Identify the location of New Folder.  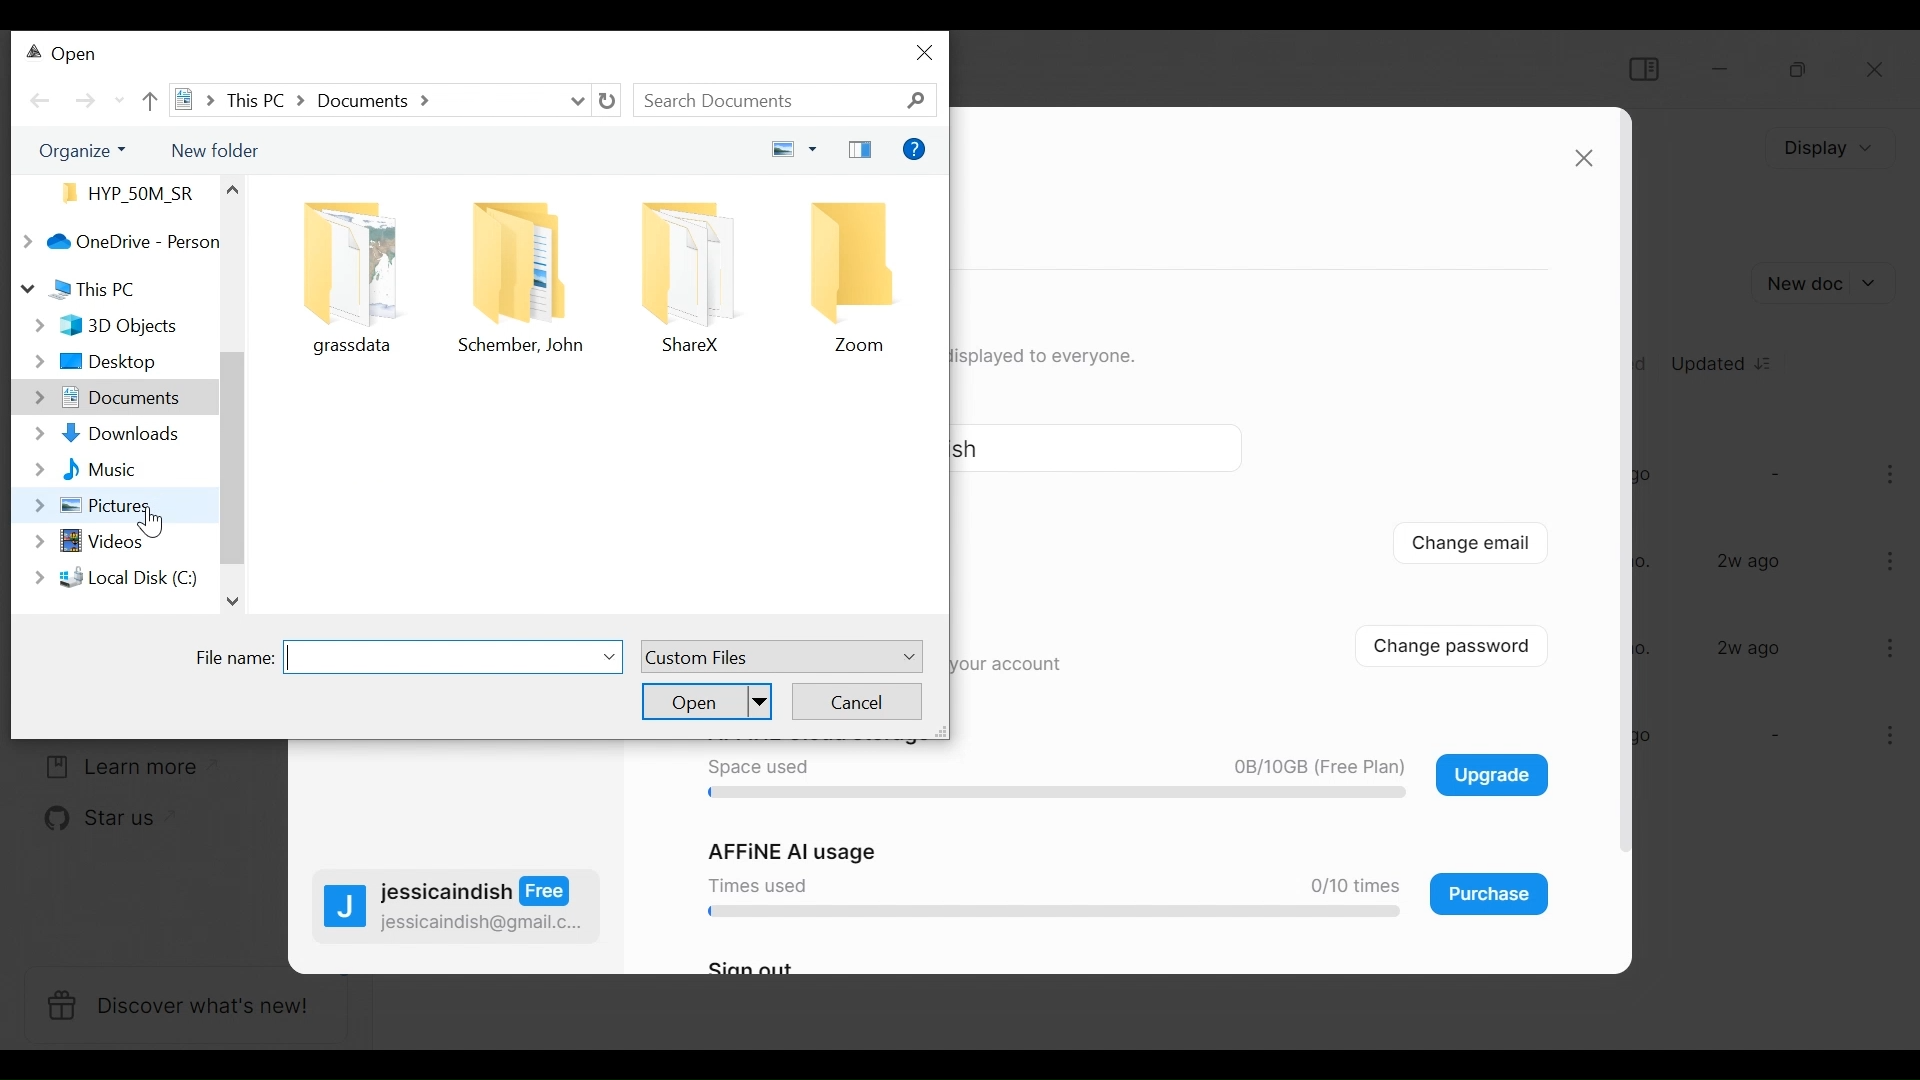
(212, 148).